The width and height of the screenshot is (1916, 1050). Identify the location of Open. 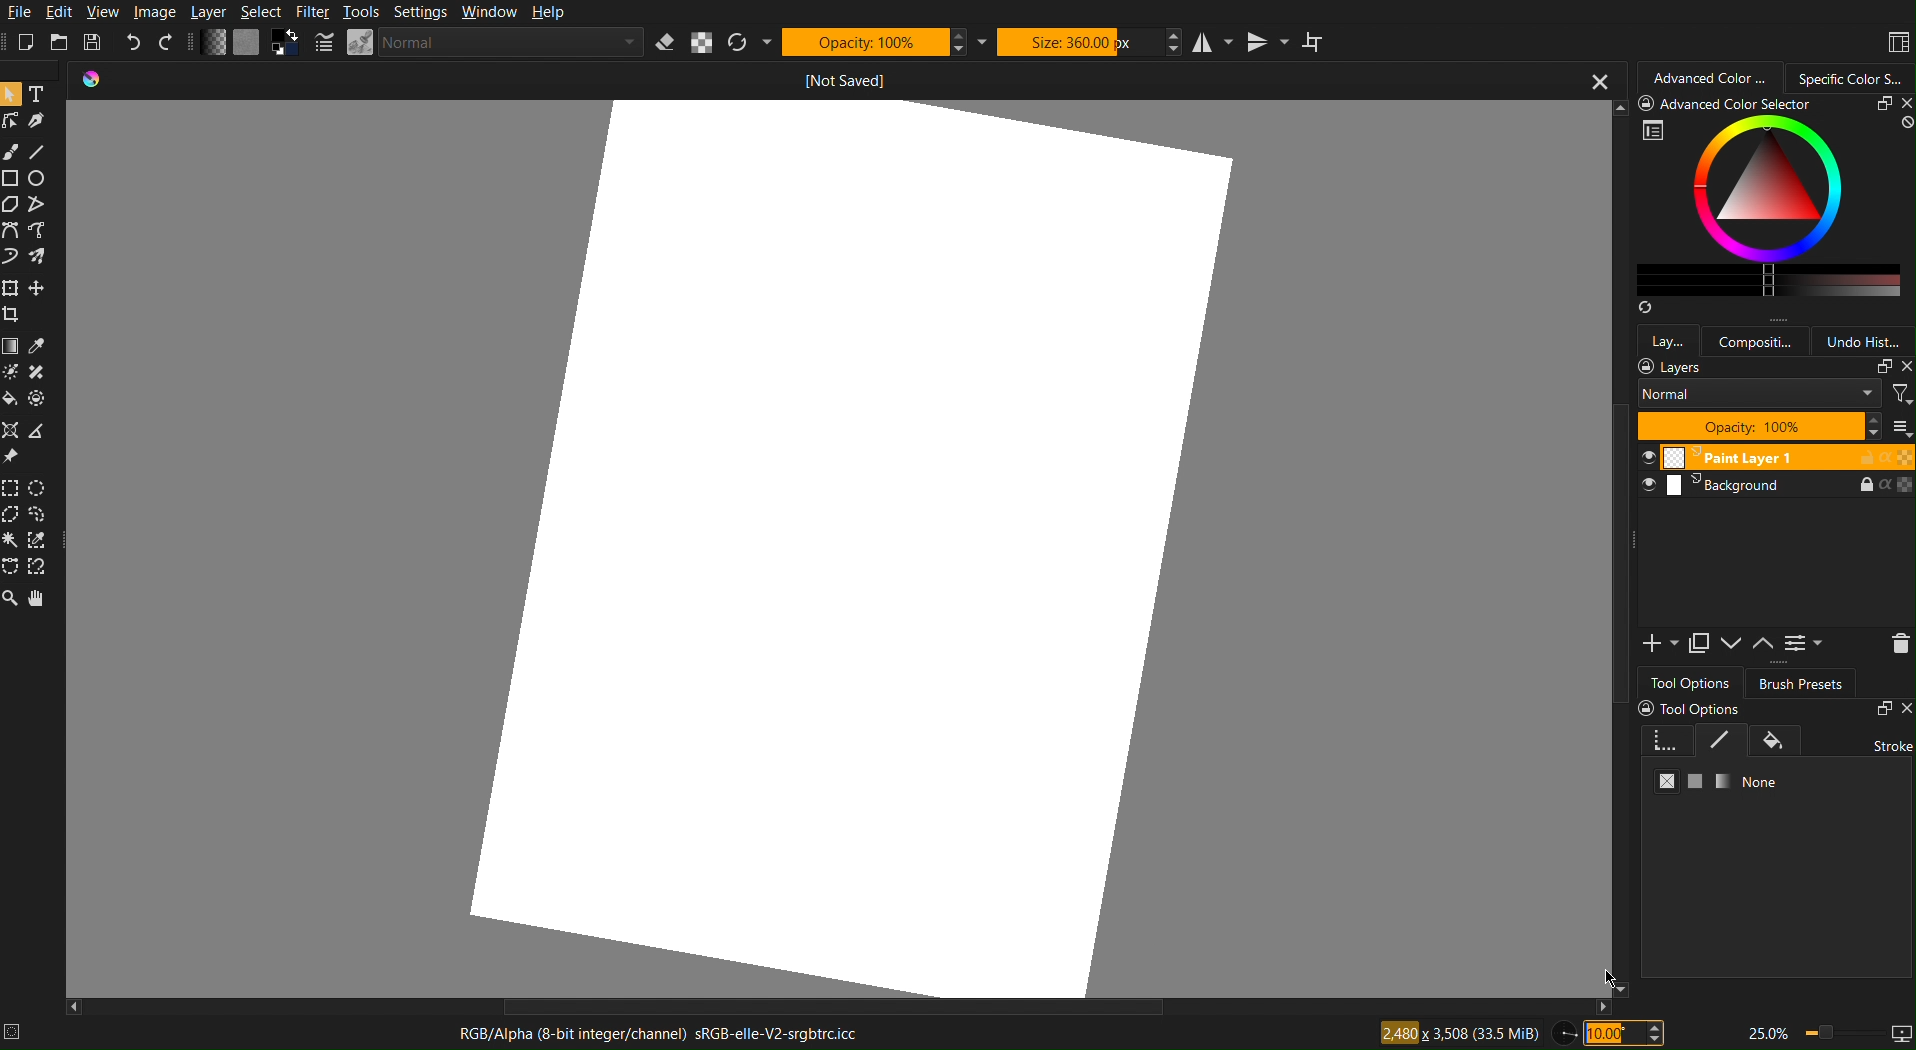
(57, 42).